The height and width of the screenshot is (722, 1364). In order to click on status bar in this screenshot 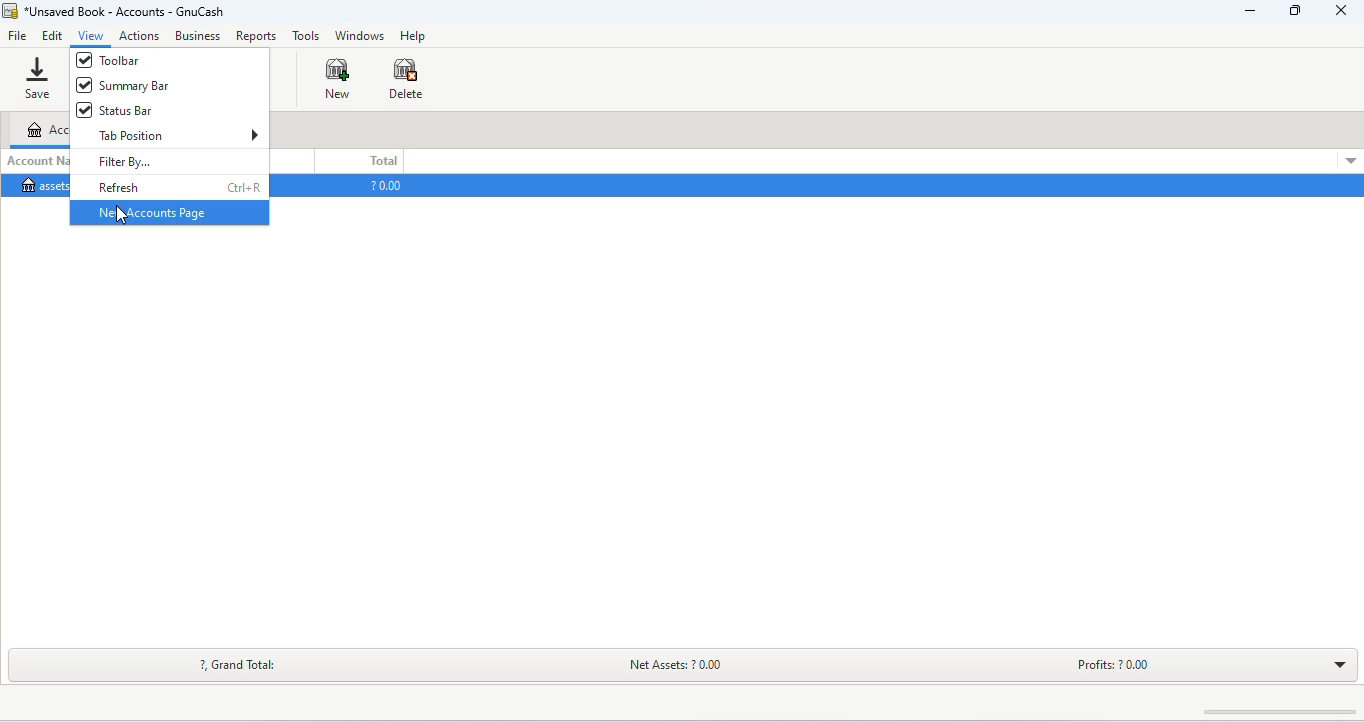, I will do `click(127, 110)`.